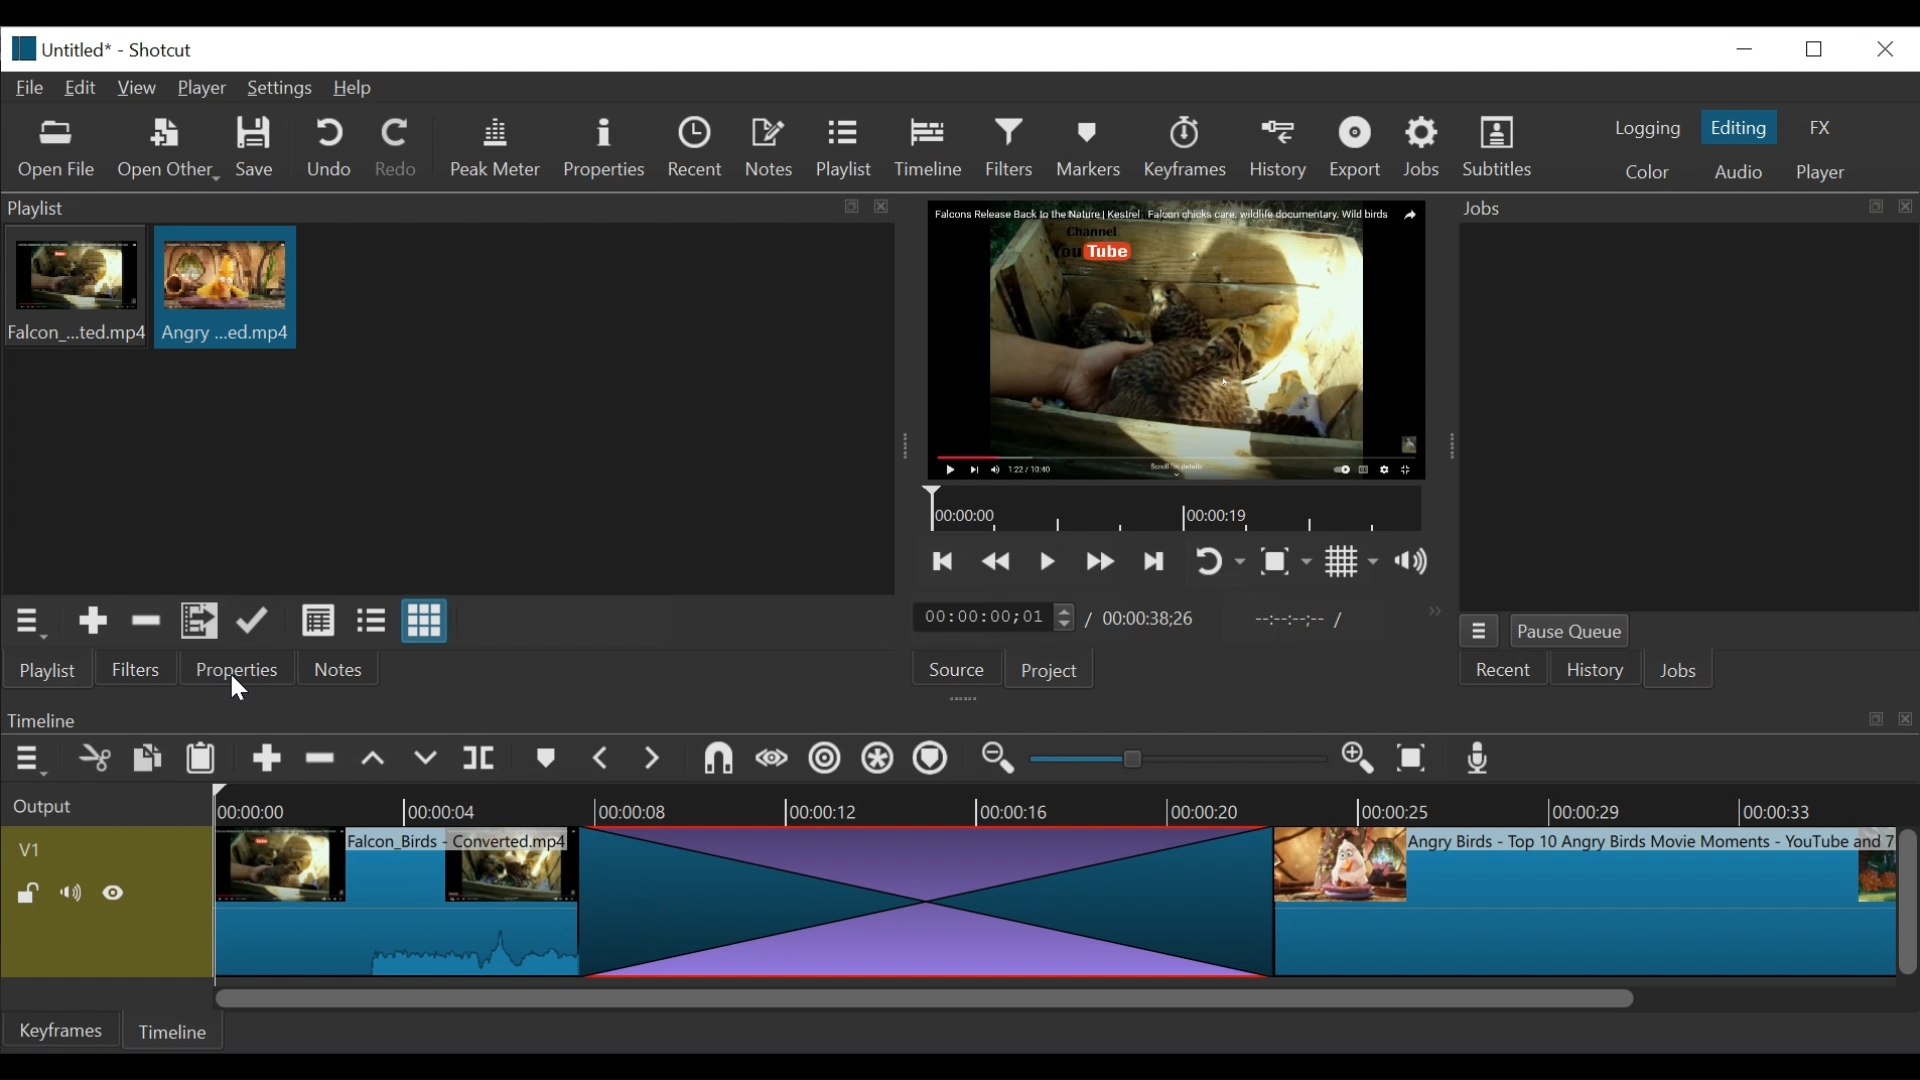 The height and width of the screenshot is (1080, 1920). Describe the element at coordinates (177, 1028) in the screenshot. I see `Timeline` at that location.